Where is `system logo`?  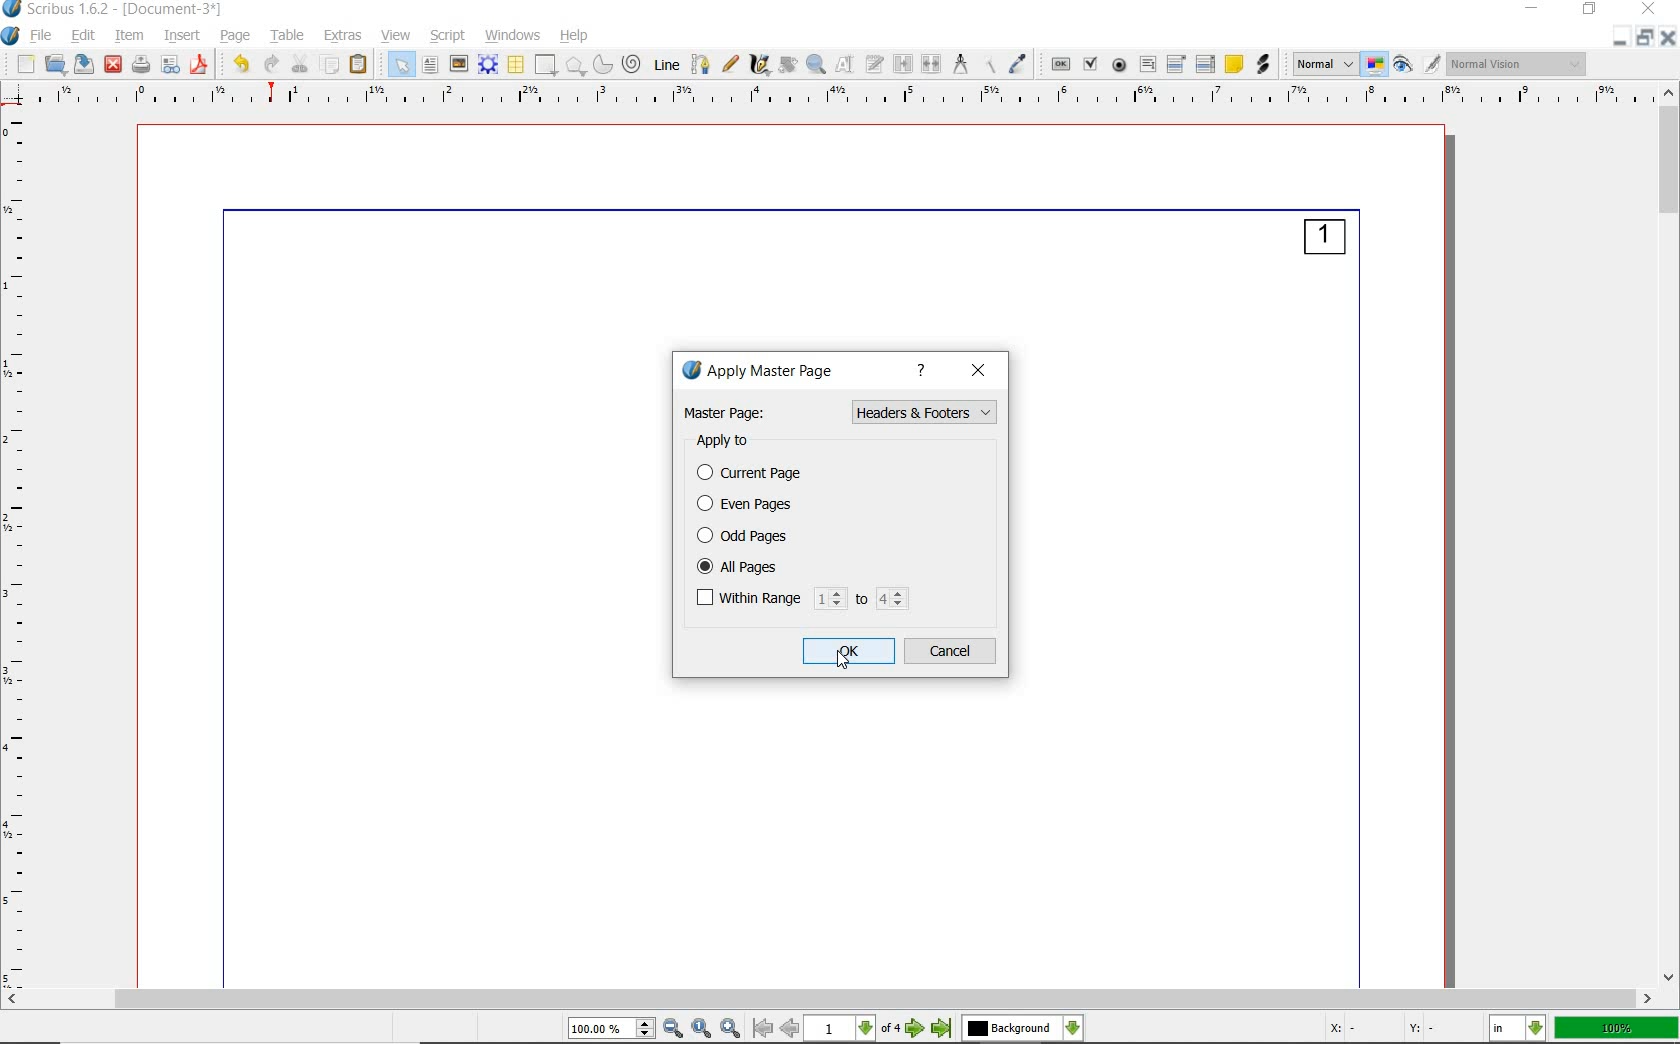
system logo is located at coordinates (11, 37).